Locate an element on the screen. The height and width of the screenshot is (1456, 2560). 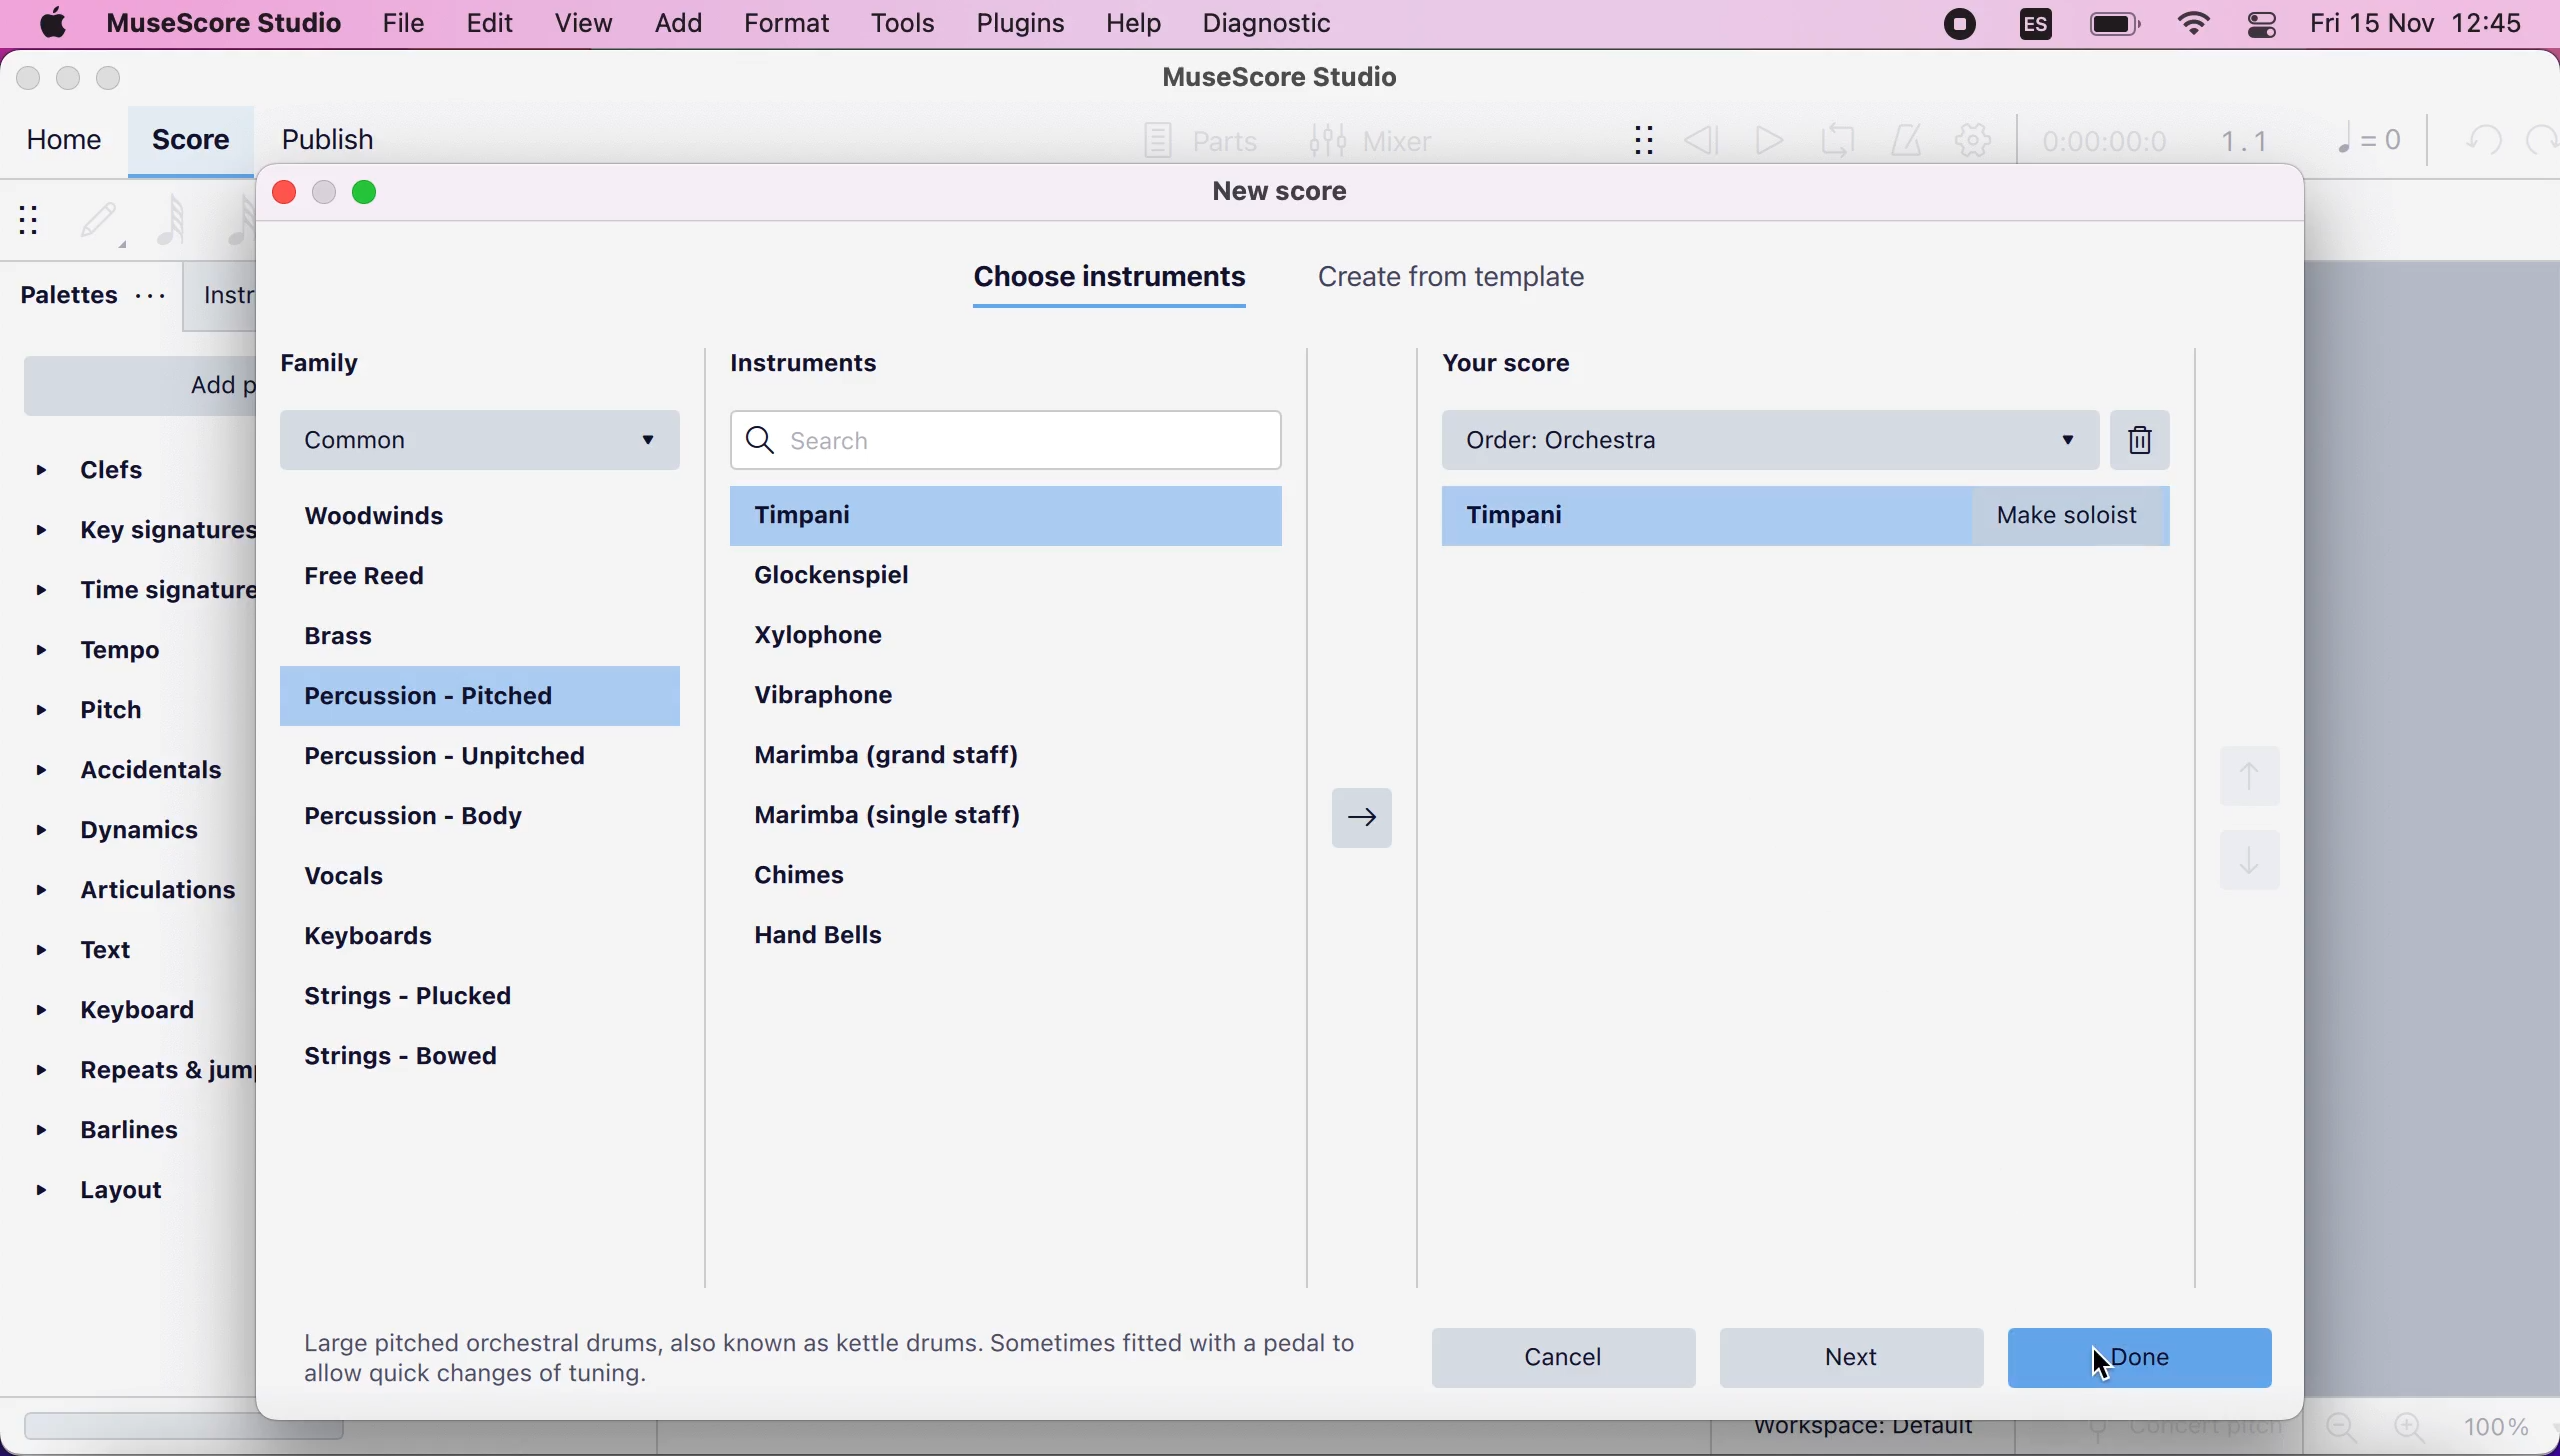
 is located at coordinates (1212, 141).